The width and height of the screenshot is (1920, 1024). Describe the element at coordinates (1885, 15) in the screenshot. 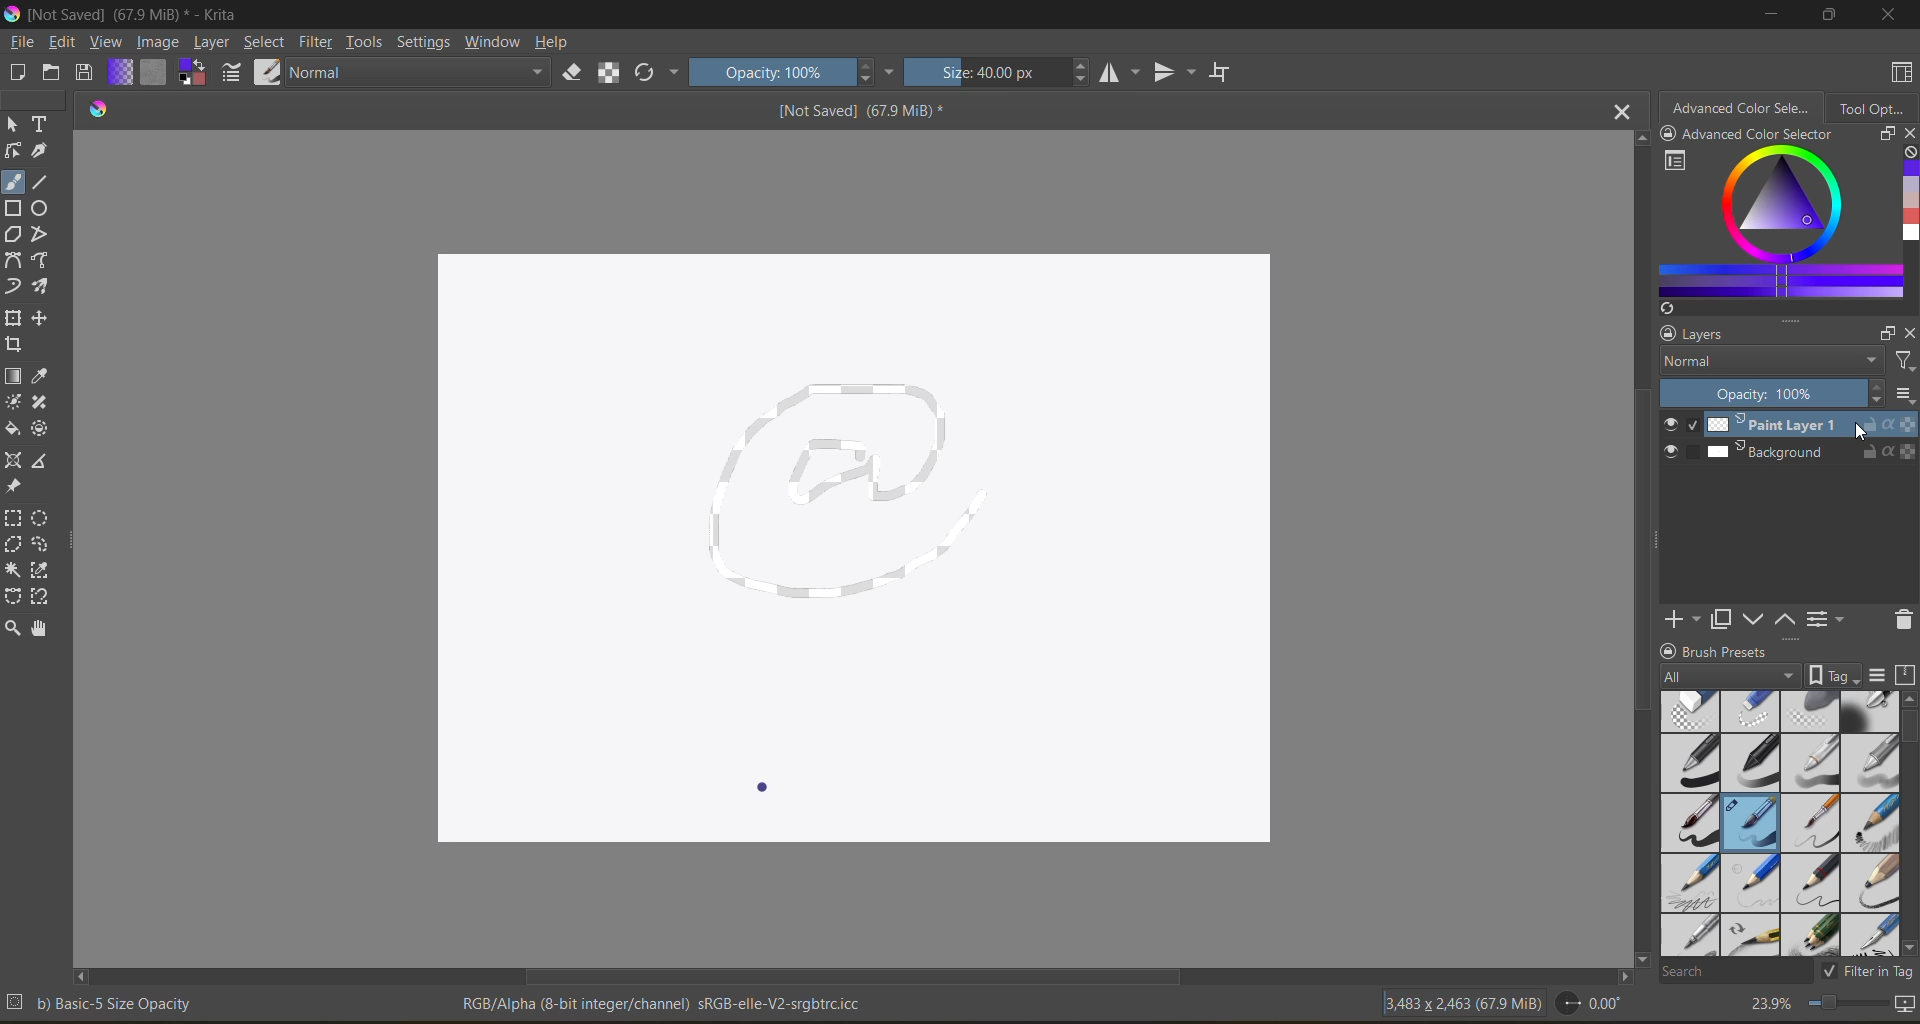

I see `close` at that location.